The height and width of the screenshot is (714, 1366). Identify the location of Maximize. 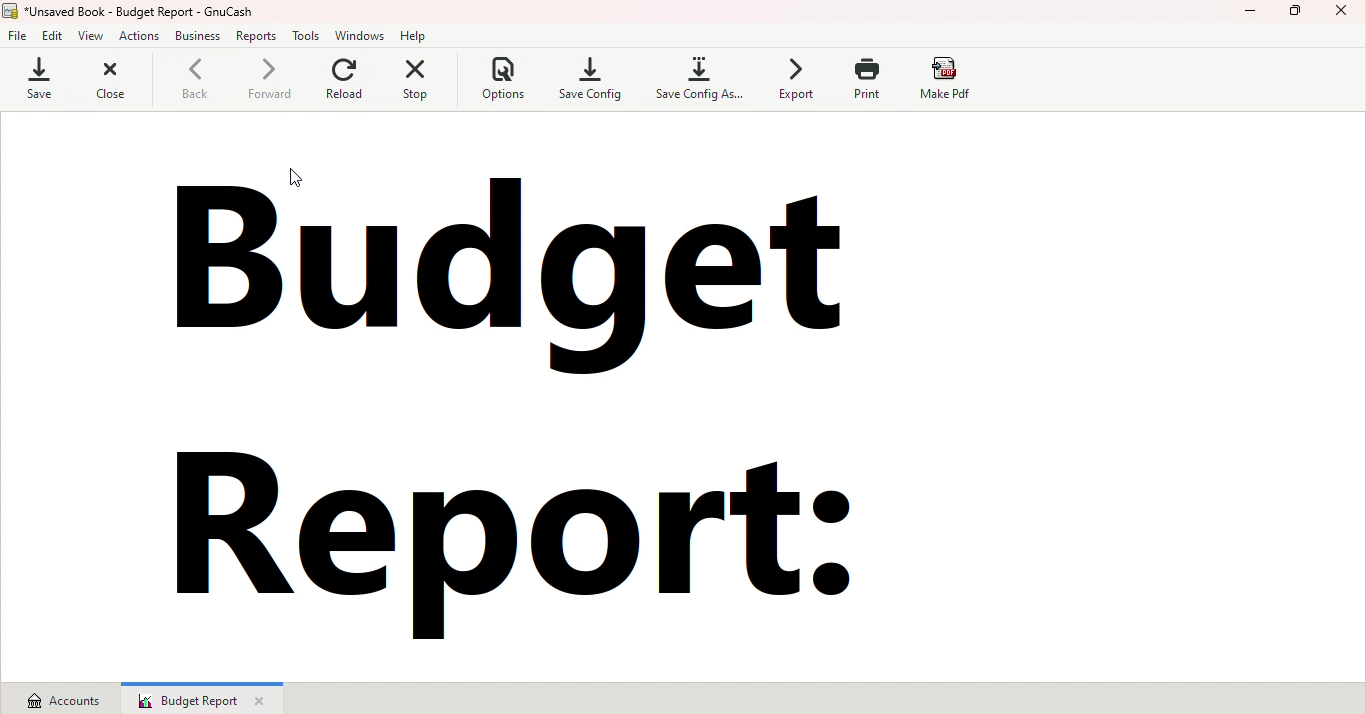
(1297, 16).